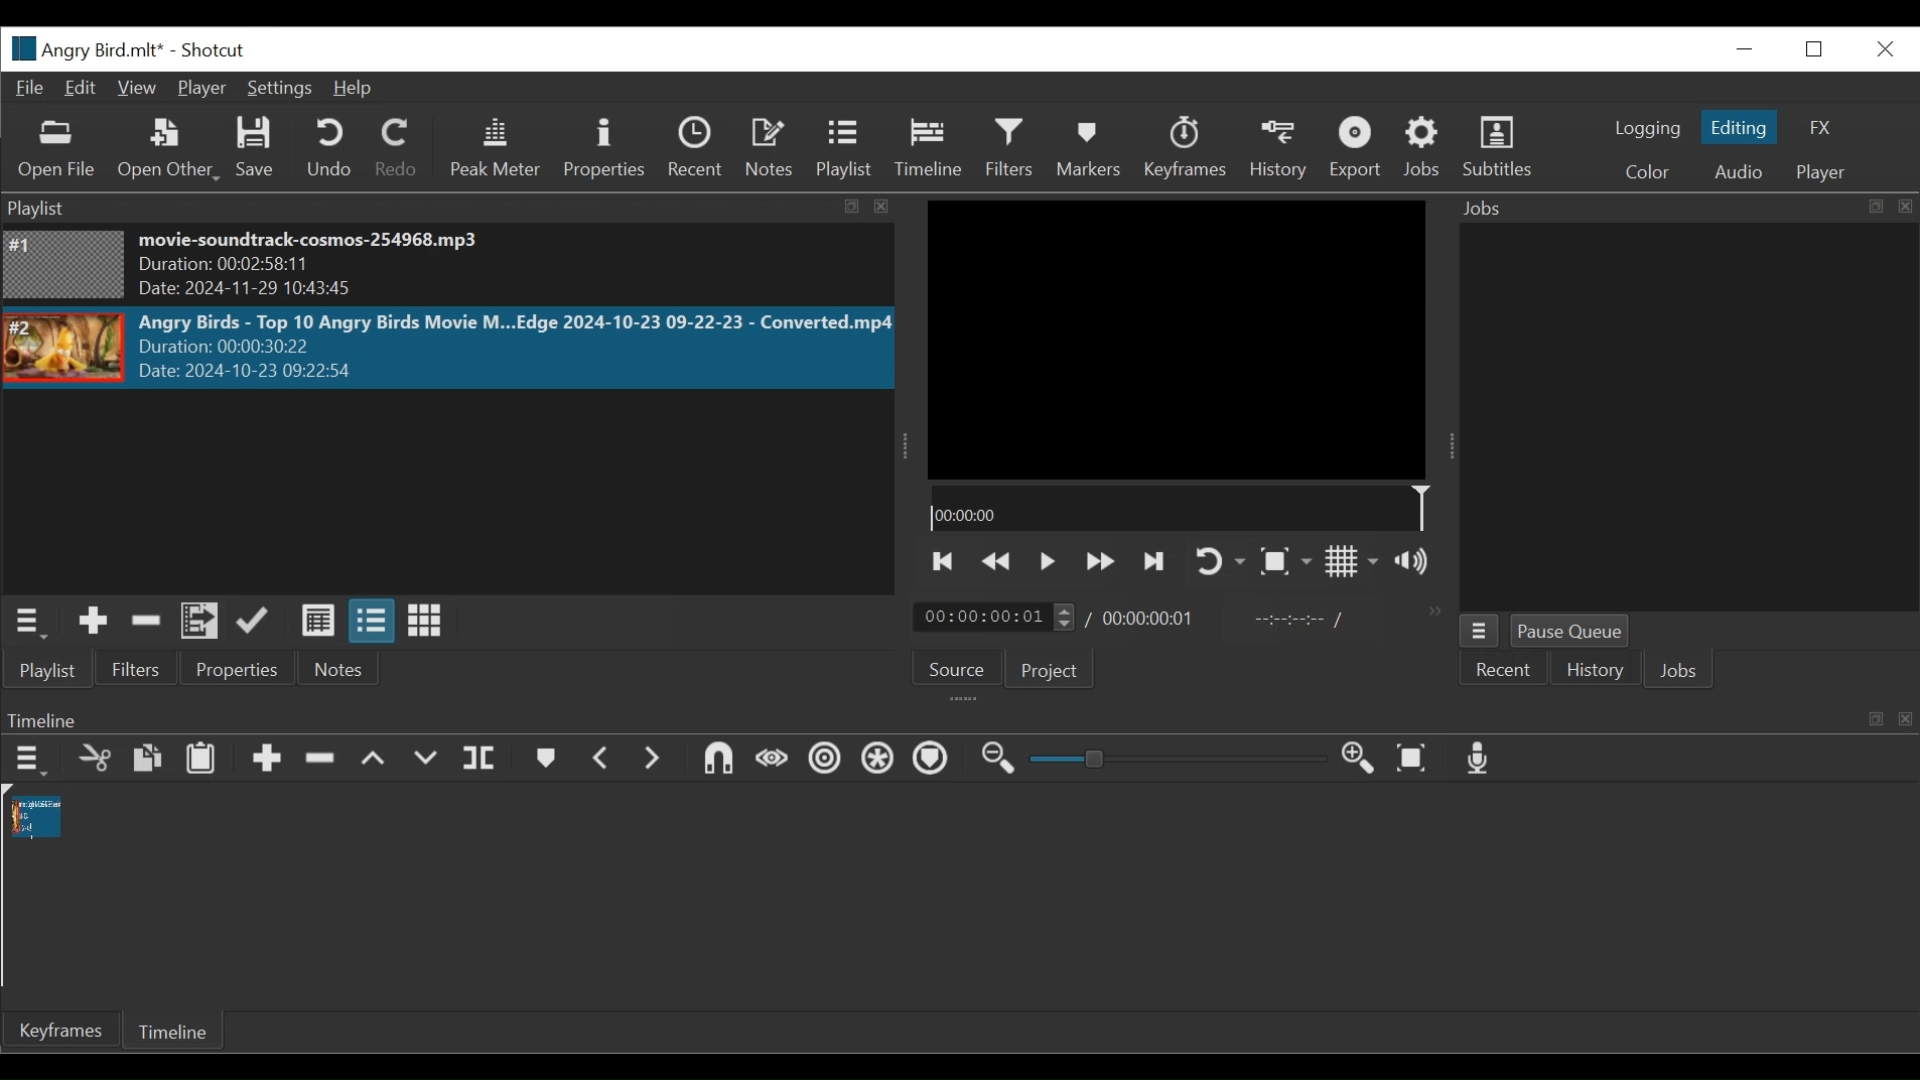 This screenshot has height=1080, width=1920. Describe the element at coordinates (1358, 149) in the screenshot. I see `Exort` at that location.